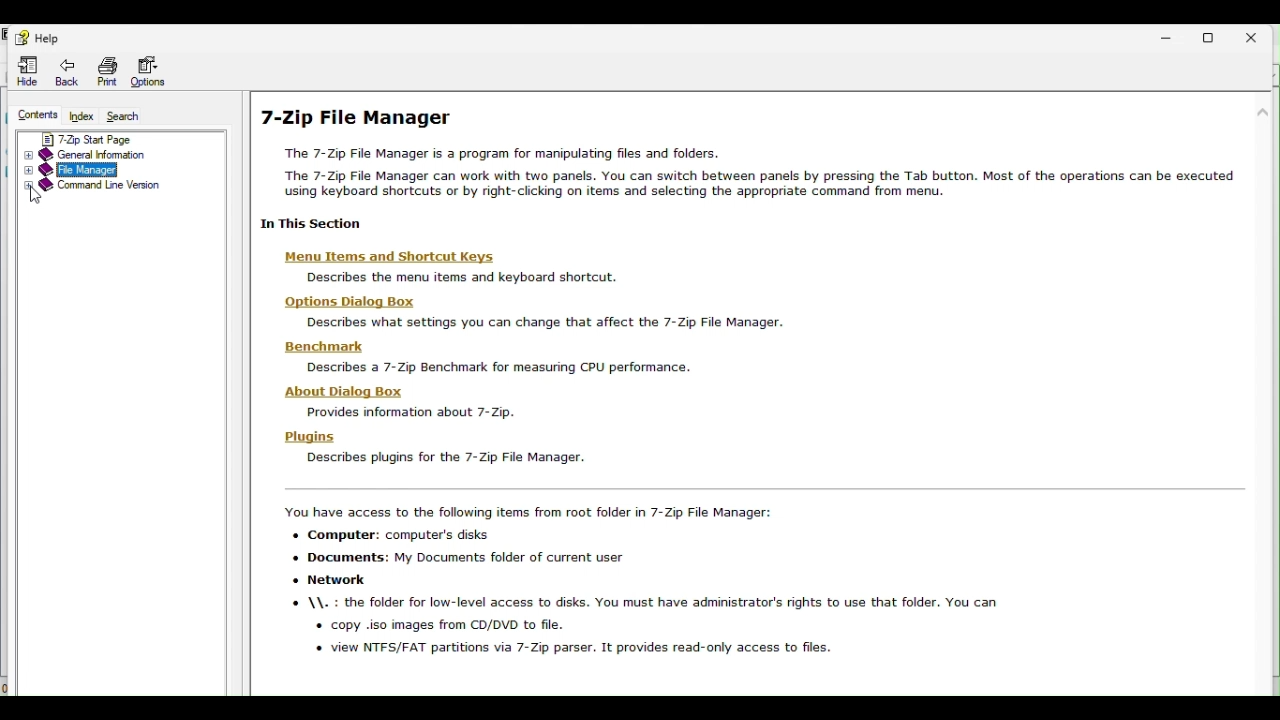 The width and height of the screenshot is (1280, 720). Describe the element at coordinates (443, 459) in the screenshot. I see `Describes plugins for the 7-Zip File Manager.` at that location.